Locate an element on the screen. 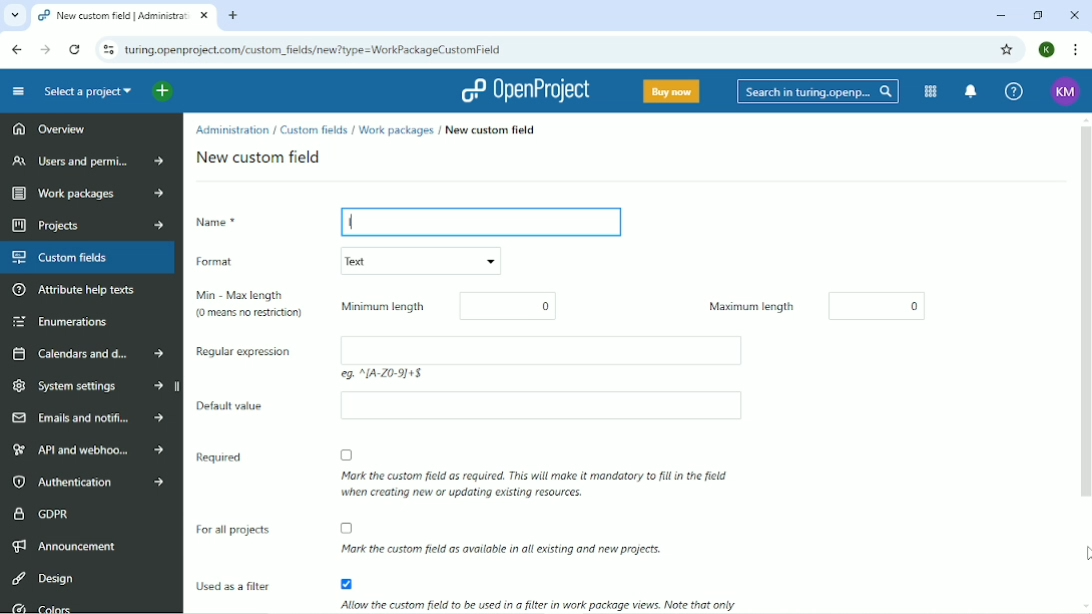 The height and width of the screenshot is (614, 1092). Minimize is located at coordinates (1001, 16).